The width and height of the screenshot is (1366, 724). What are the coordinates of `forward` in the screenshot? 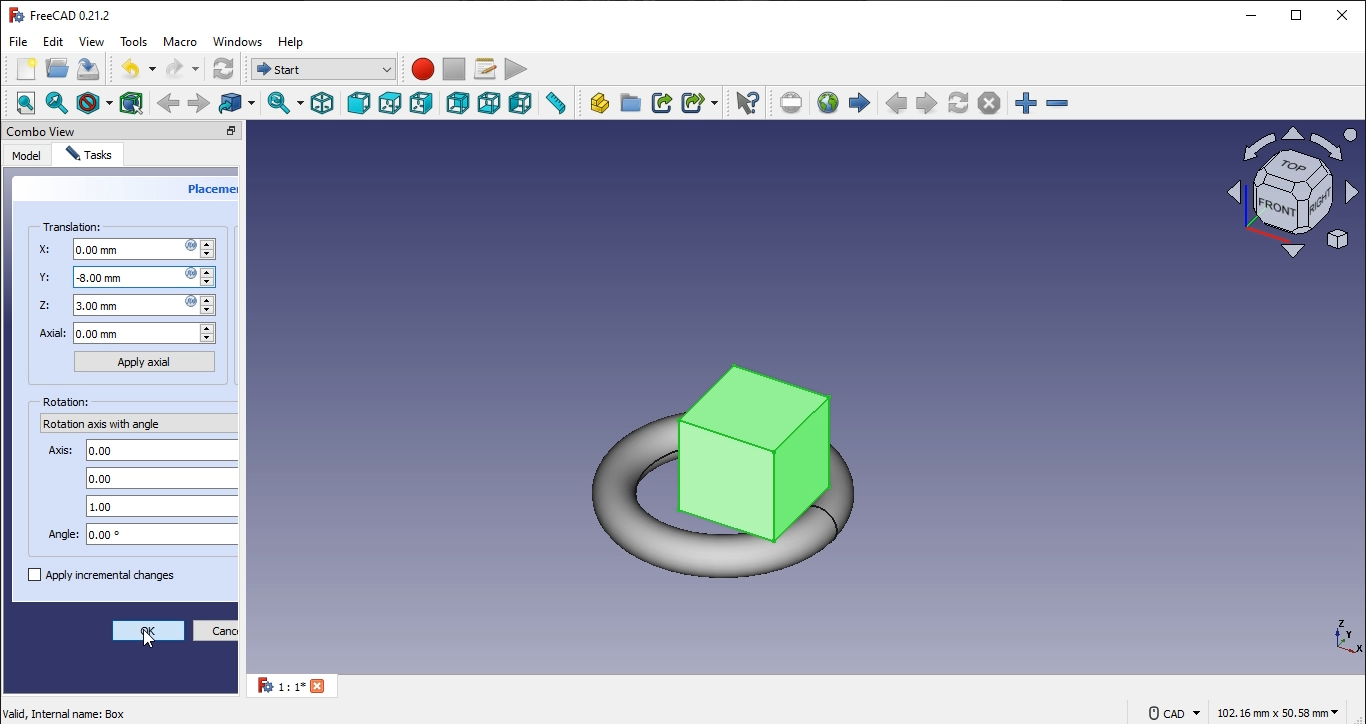 It's located at (200, 102).